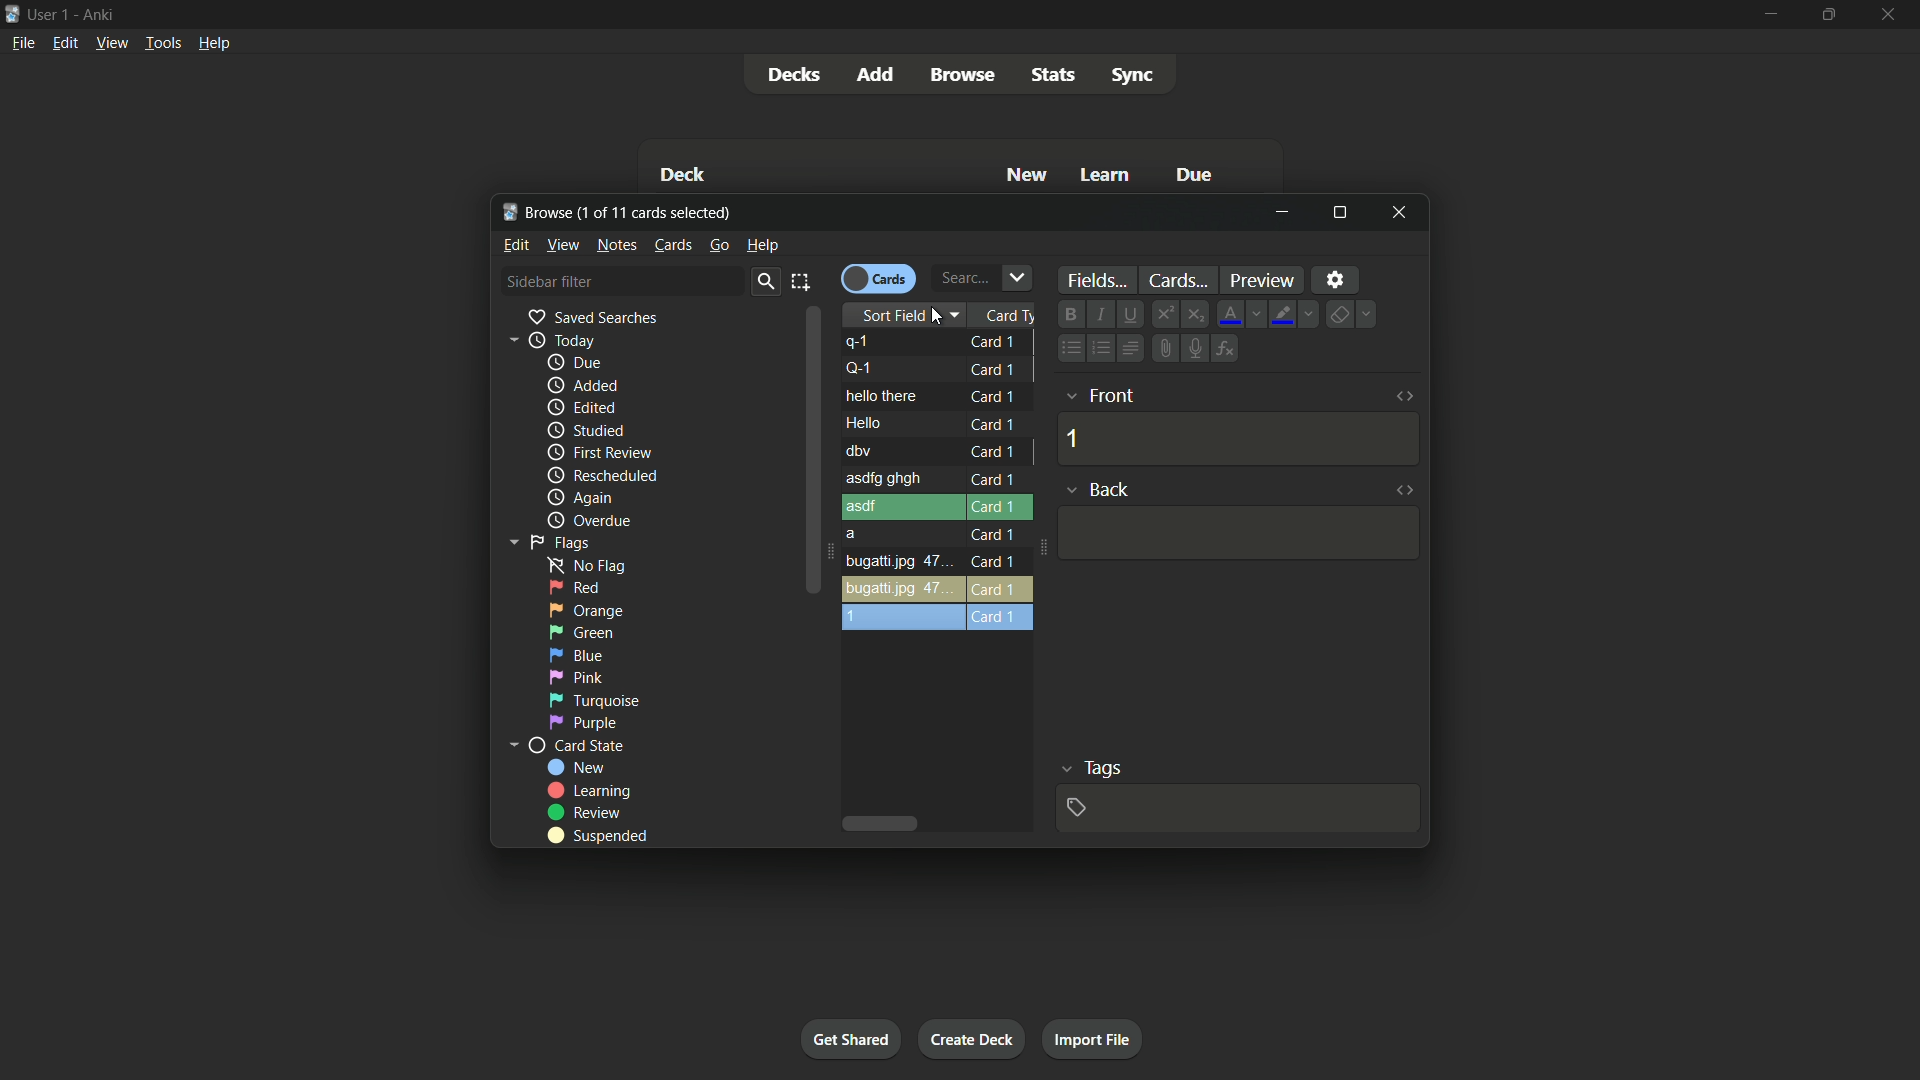 This screenshot has width=1920, height=1080. Describe the element at coordinates (65, 42) in the screenshot. I see `edit menu` at that location.